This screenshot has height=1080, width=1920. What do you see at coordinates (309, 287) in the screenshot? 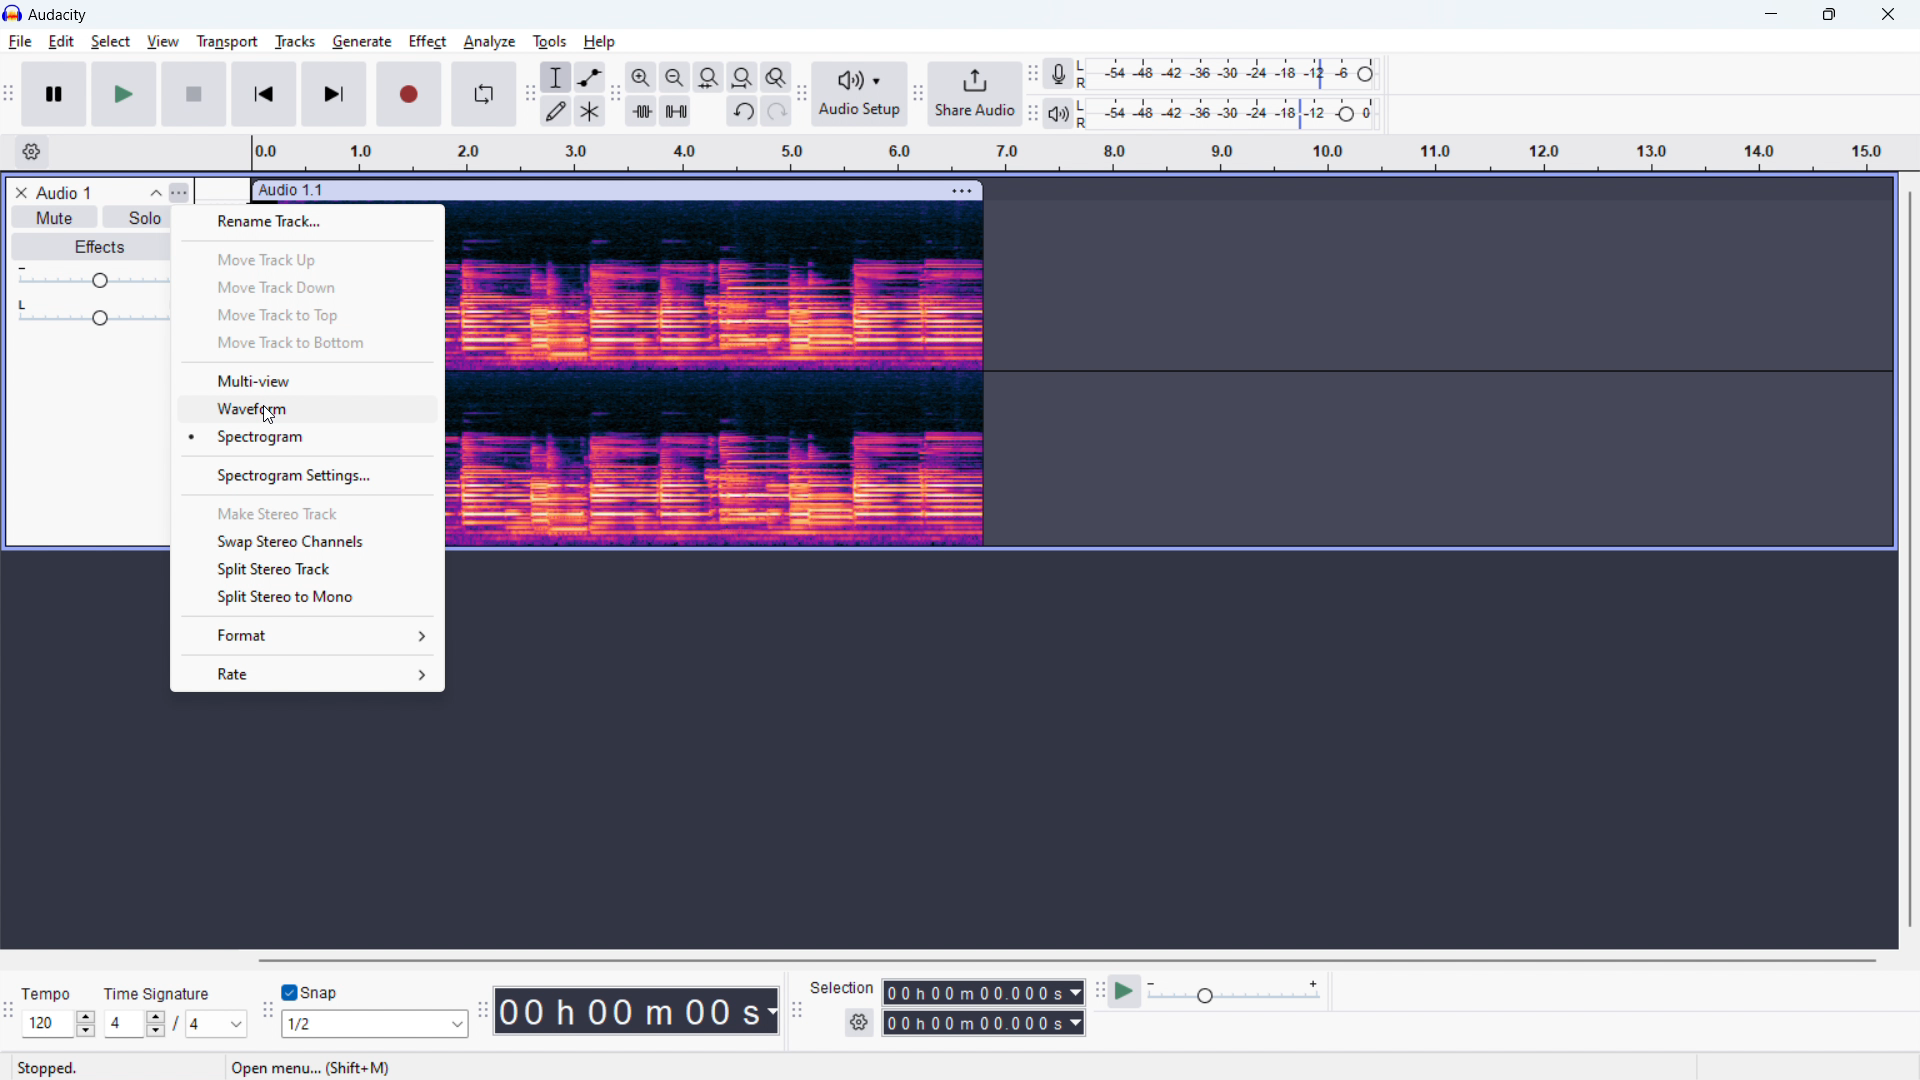
I see `move track down` at bounding box center [309, 287].